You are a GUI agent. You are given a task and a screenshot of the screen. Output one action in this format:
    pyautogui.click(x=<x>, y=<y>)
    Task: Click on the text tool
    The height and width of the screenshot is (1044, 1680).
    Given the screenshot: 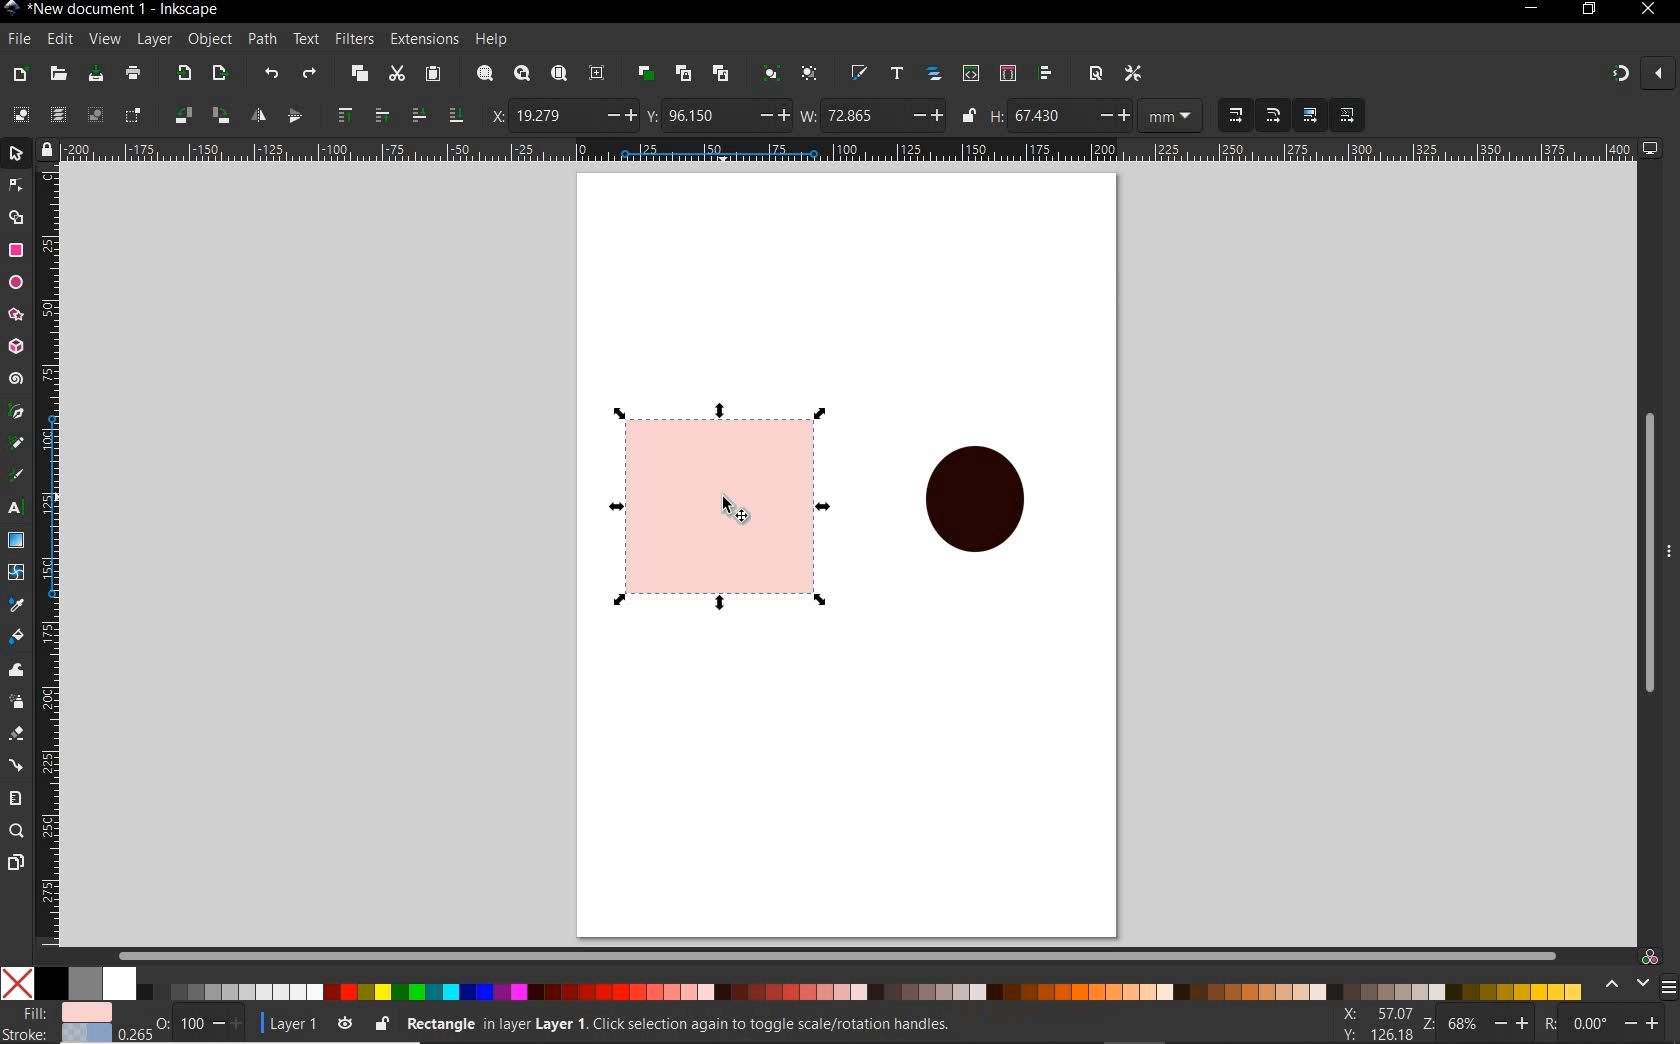 What is the action you would take?
    pyautogui.click(x=13, y=509)
    